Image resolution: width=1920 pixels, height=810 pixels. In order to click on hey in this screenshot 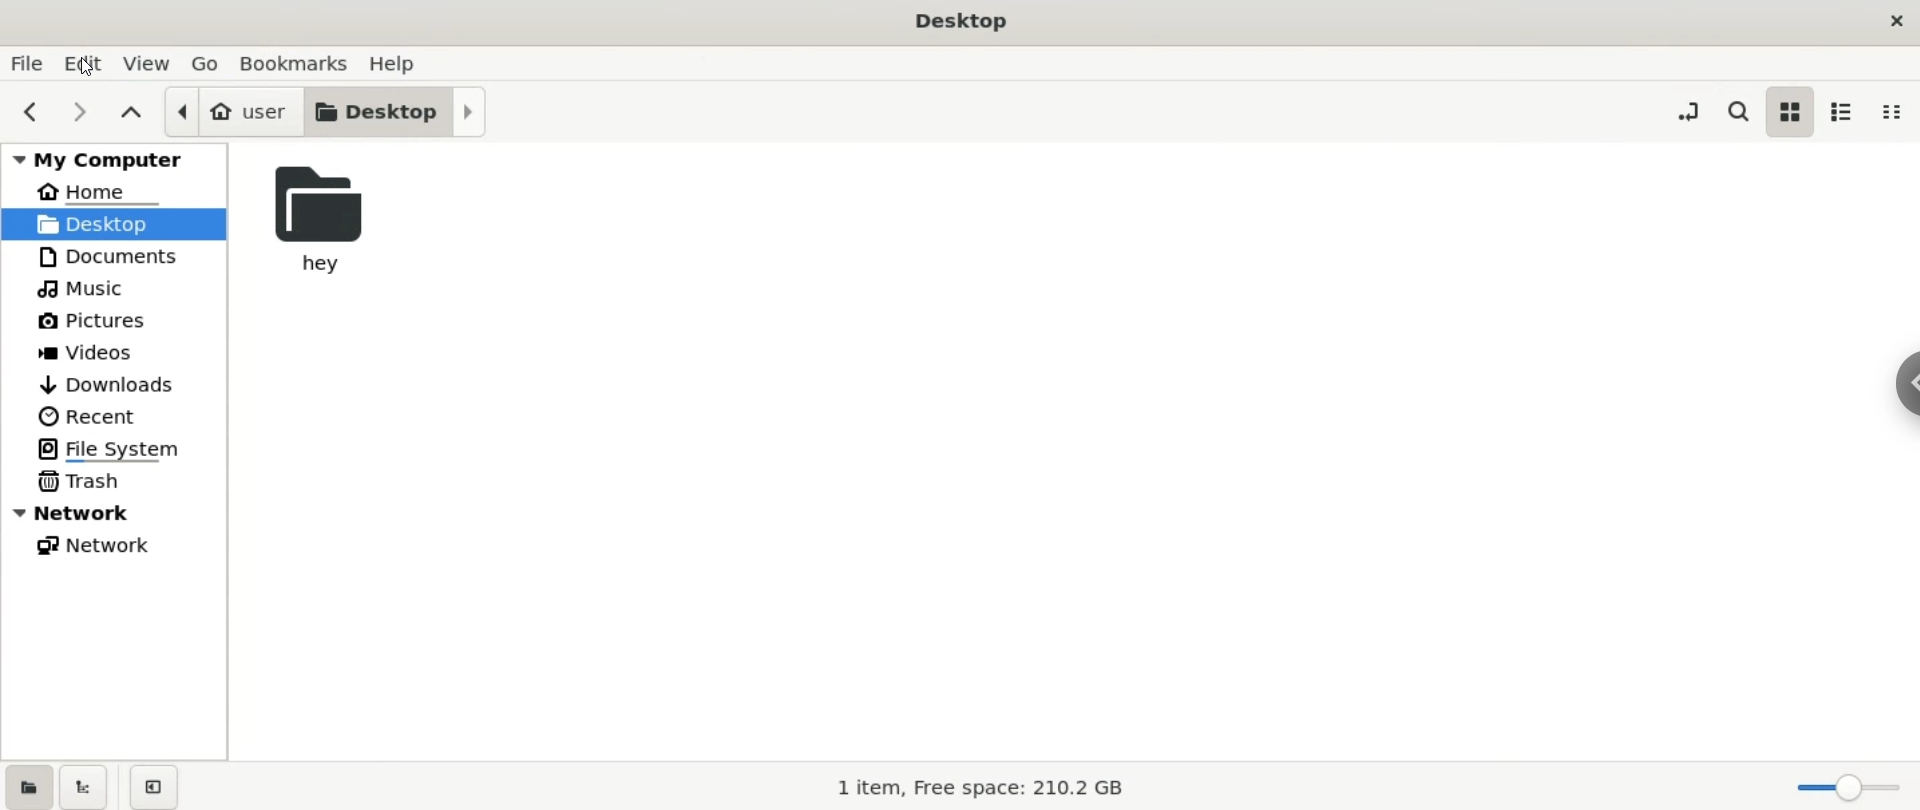, I will do `click(316, 224)`.